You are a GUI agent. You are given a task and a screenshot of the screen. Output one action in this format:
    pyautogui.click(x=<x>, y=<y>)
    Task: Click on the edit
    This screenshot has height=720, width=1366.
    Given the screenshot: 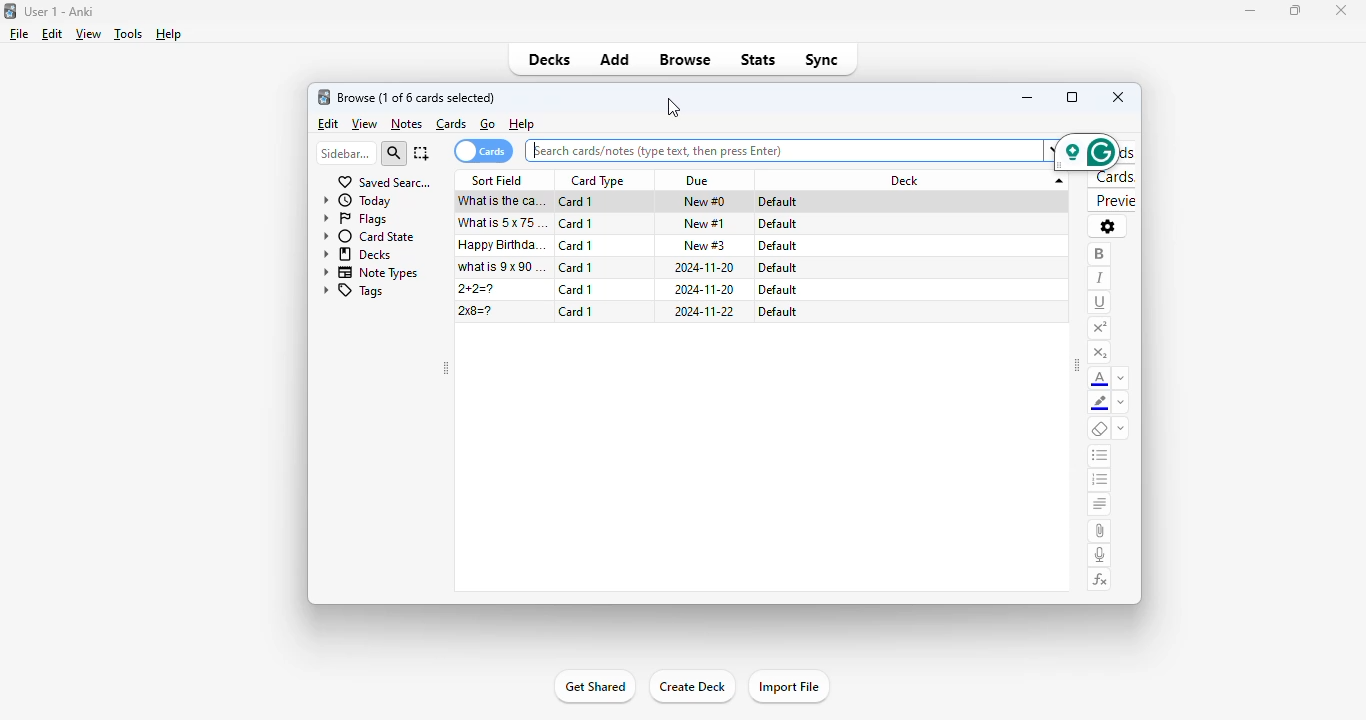 What is the action you would take?
    pyautogui.click(x=329, y=123)
    